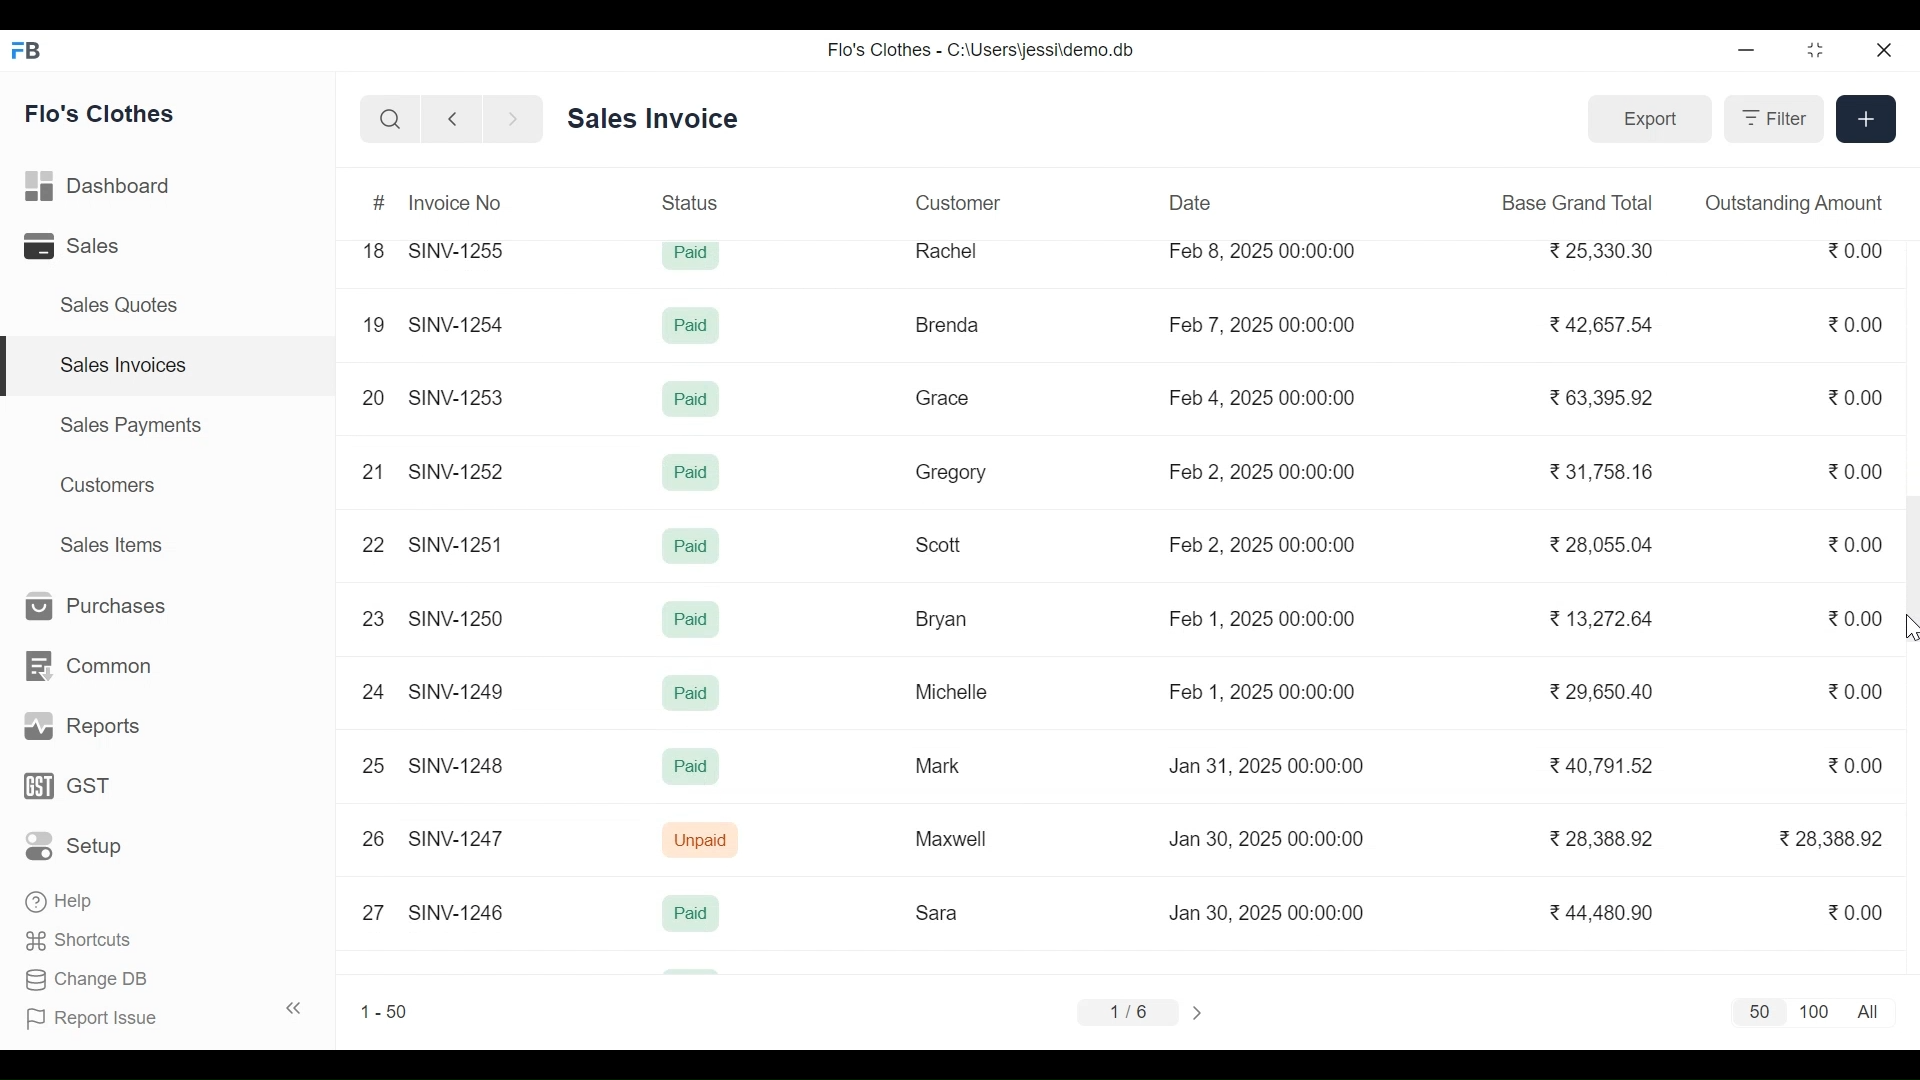 This screenshot has height=1080, width=1920. What do you see at coordinates (373, 394) in the screenshot?
I see `20` at bounding box center [373, 394].